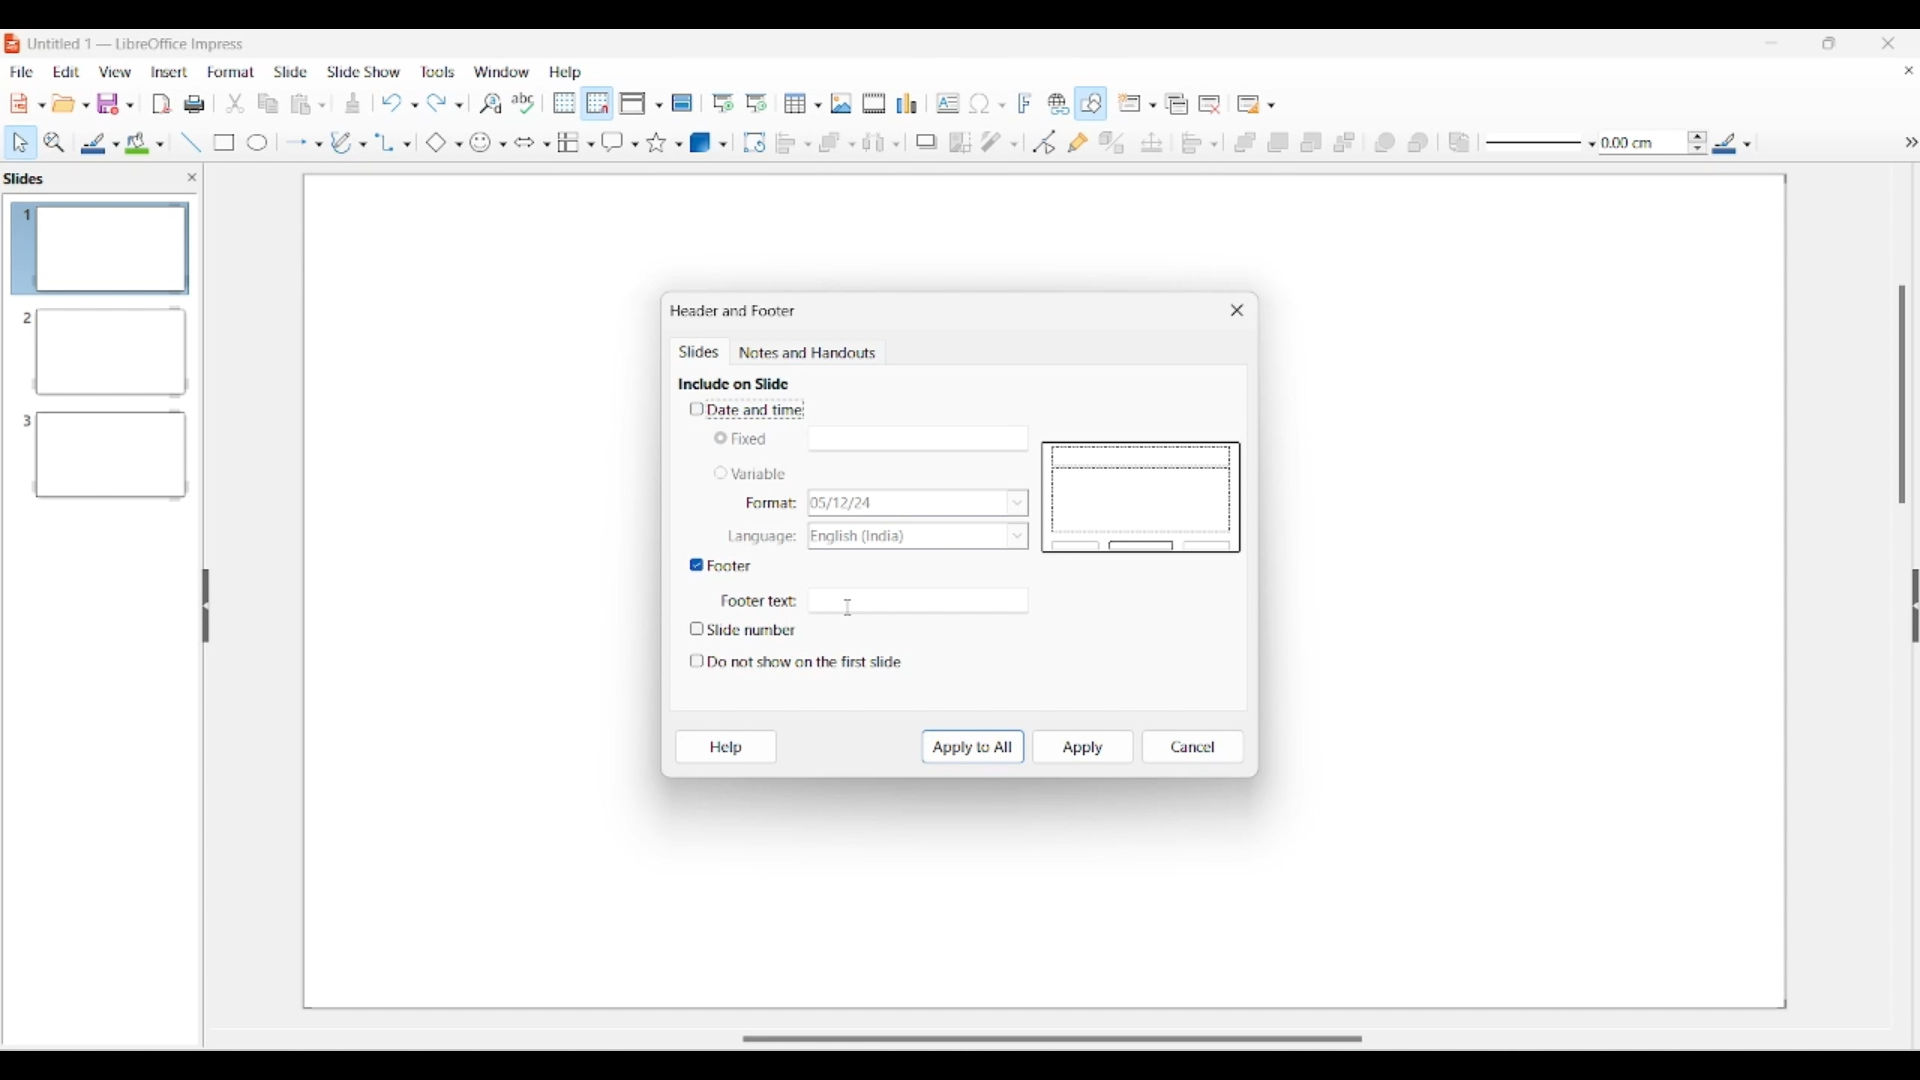 The height and width of the screenshot is (1080, 1920). Describe the element at coordinates (1059, 103) in the screenshot. I see `Insert hyperlink` at that location.